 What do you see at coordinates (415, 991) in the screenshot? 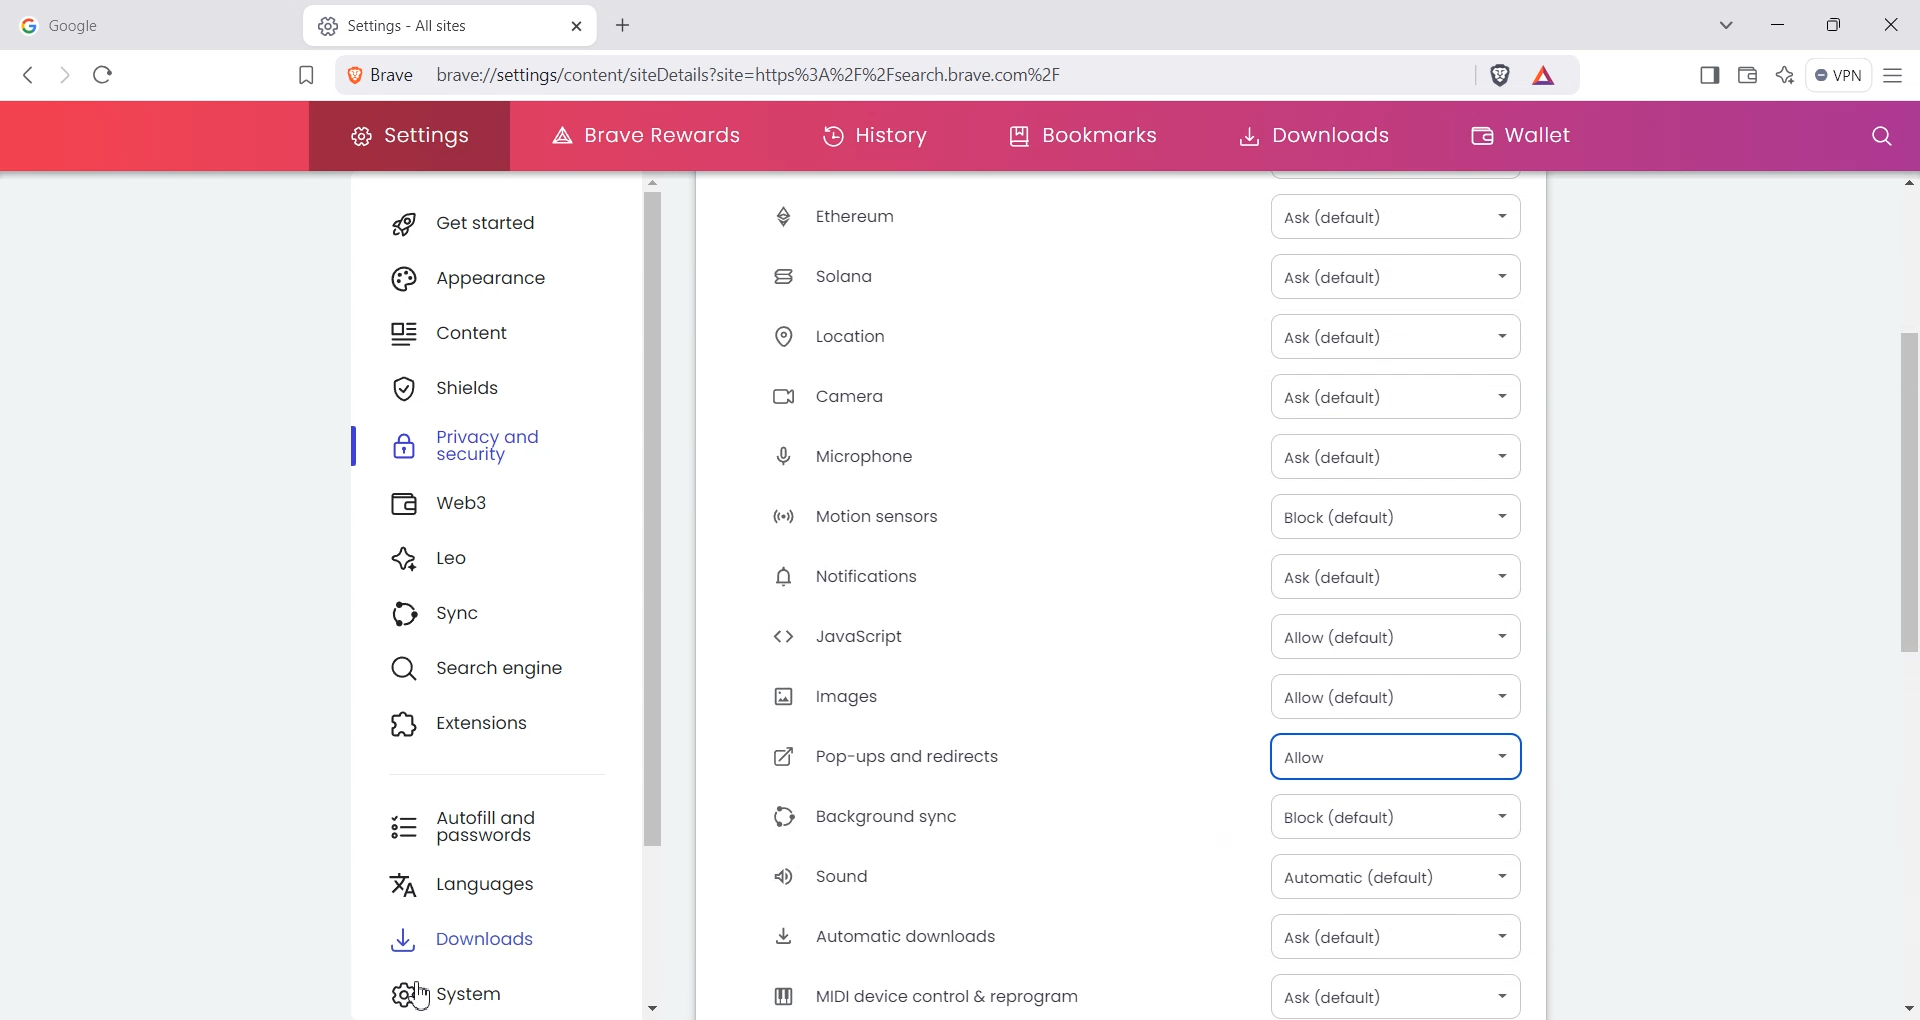
I see `Cursor` at bounding box center [415, 991].